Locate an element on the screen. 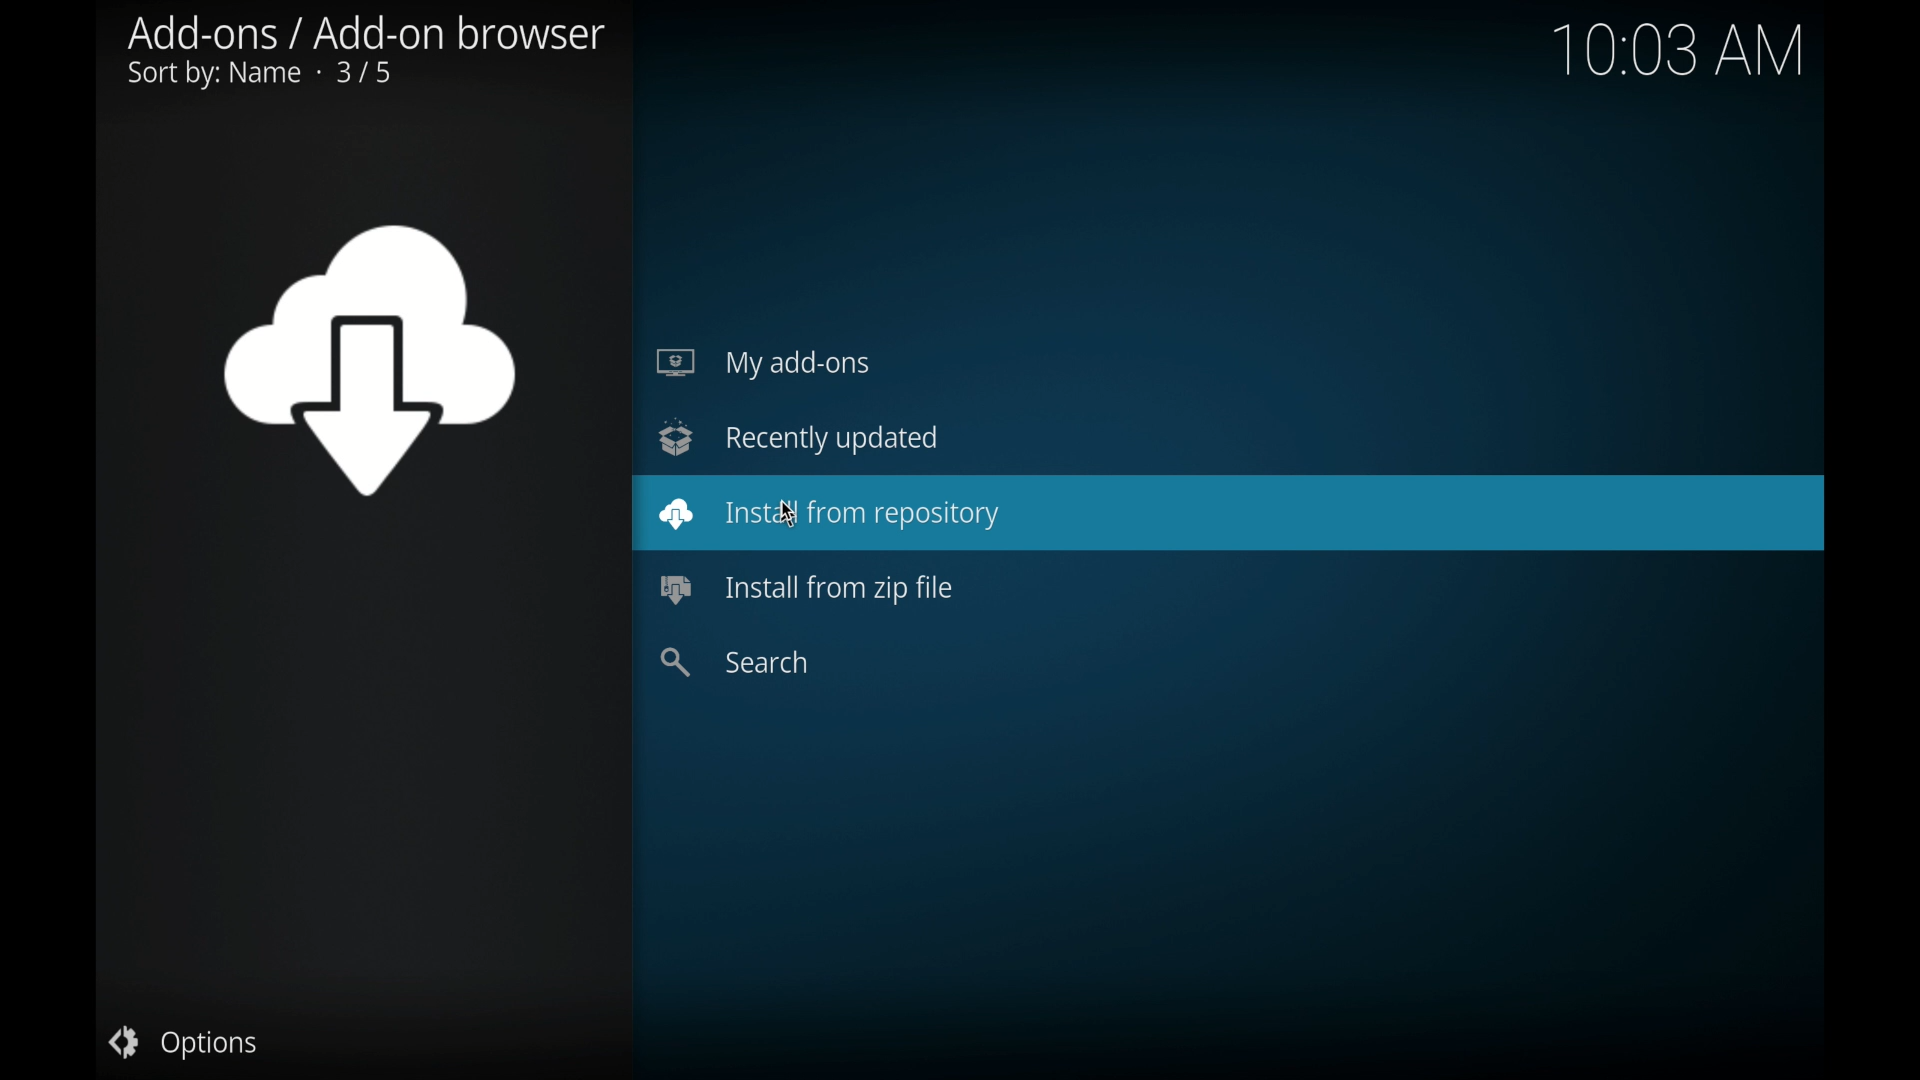 The height and width of the screenshot is (1080, 1920). time is located at coordinates (1698, 56).